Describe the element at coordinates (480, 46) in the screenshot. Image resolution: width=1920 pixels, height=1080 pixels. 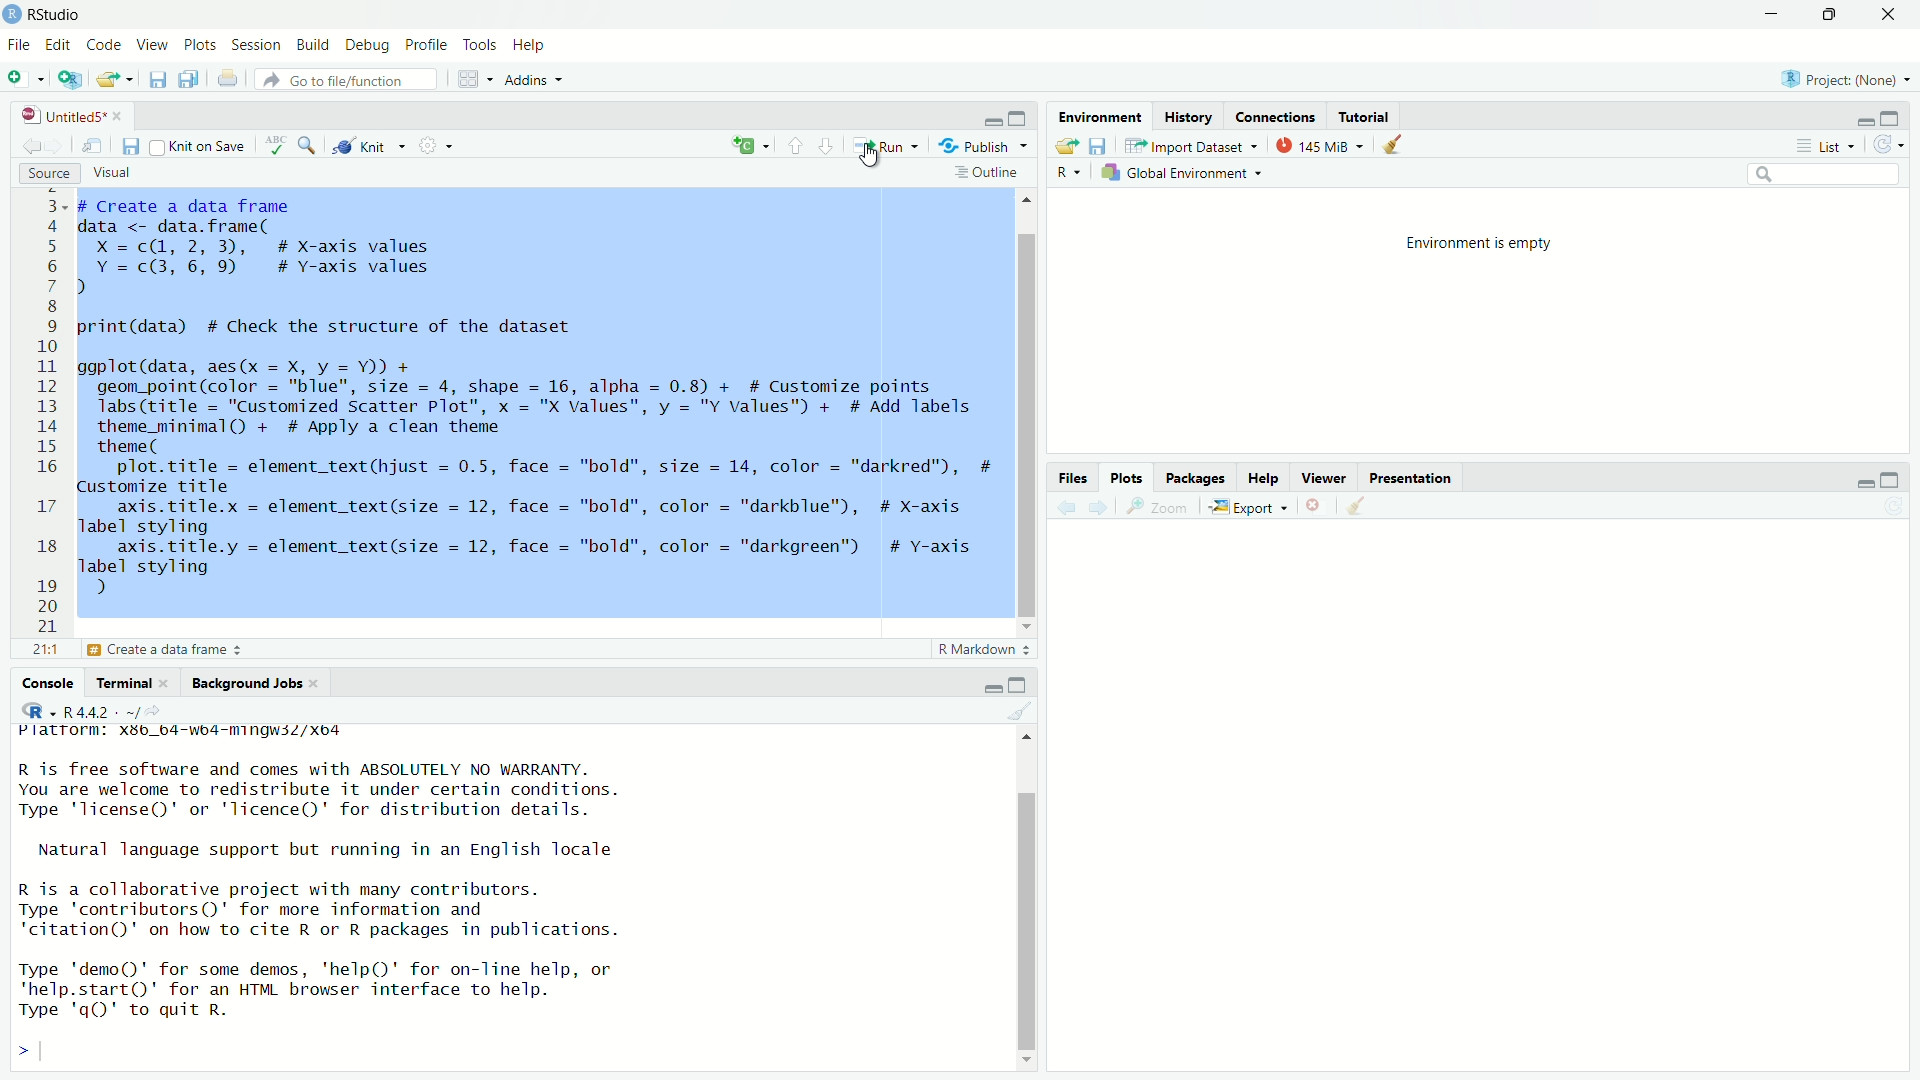
I see `Tools` at that location.